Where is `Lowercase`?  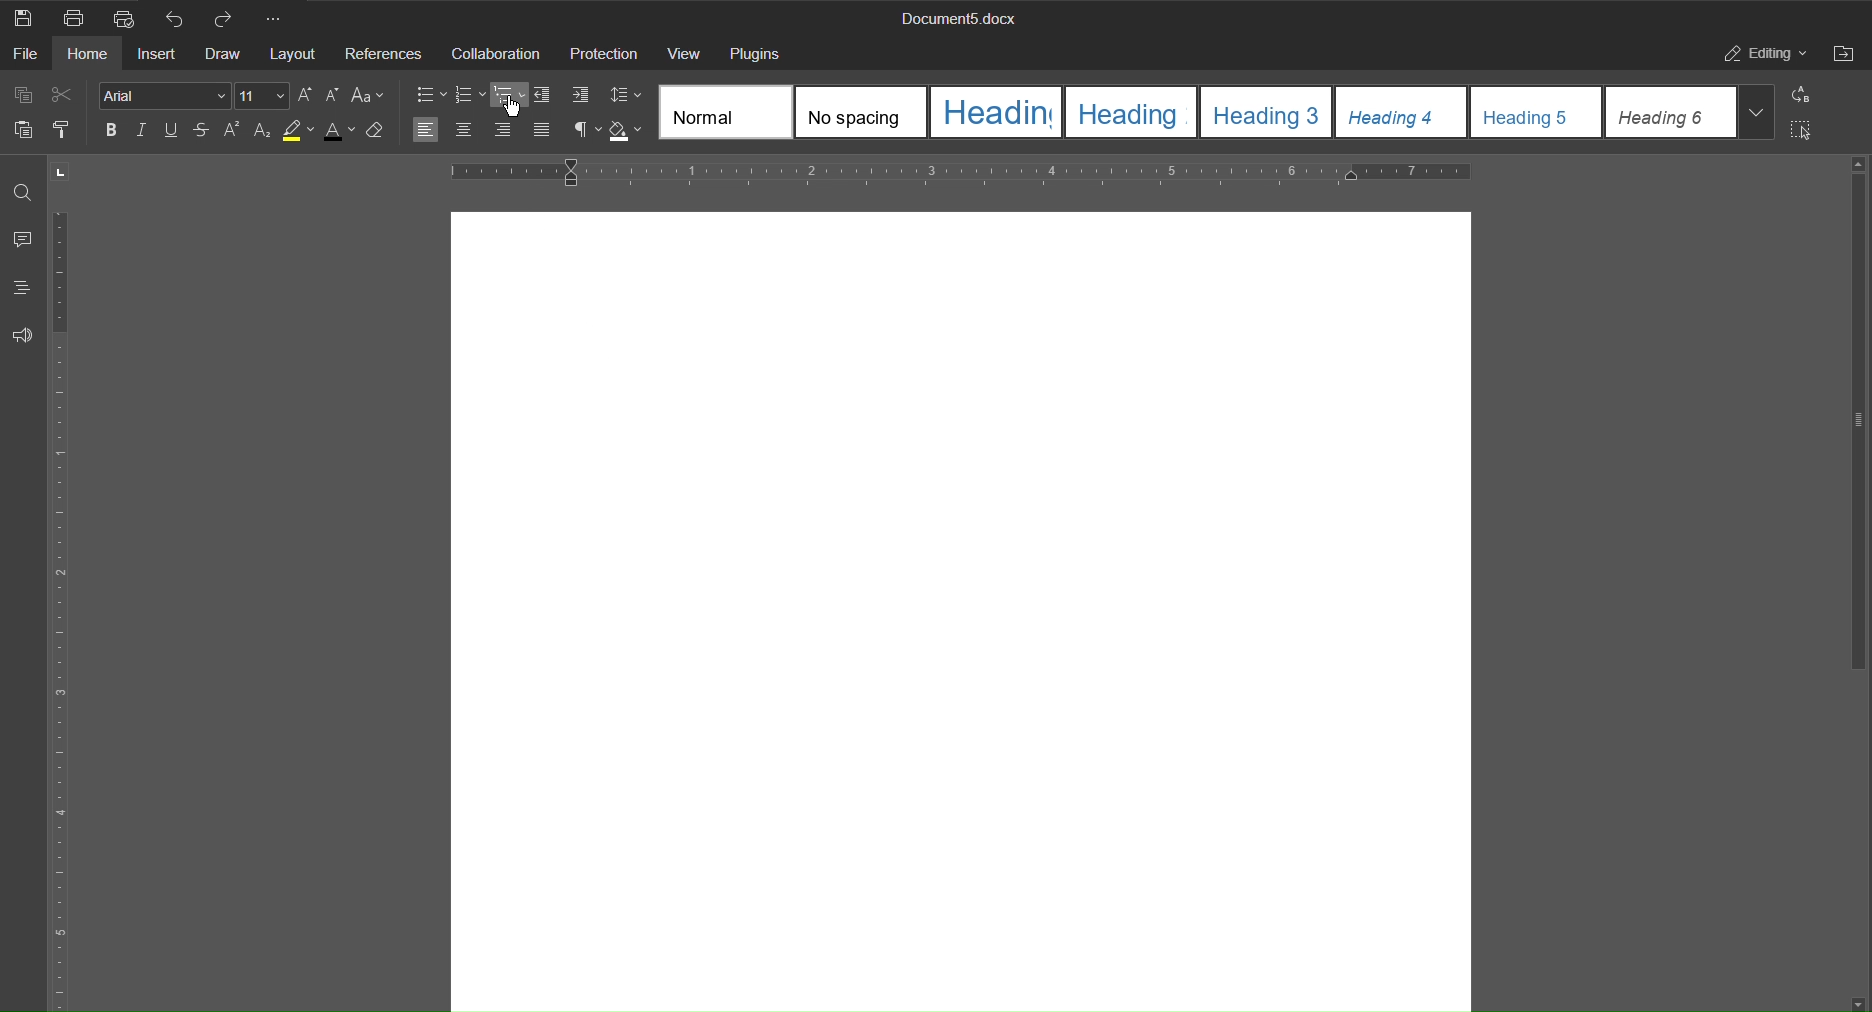 Lowercase is located at coordinates (334, 95).